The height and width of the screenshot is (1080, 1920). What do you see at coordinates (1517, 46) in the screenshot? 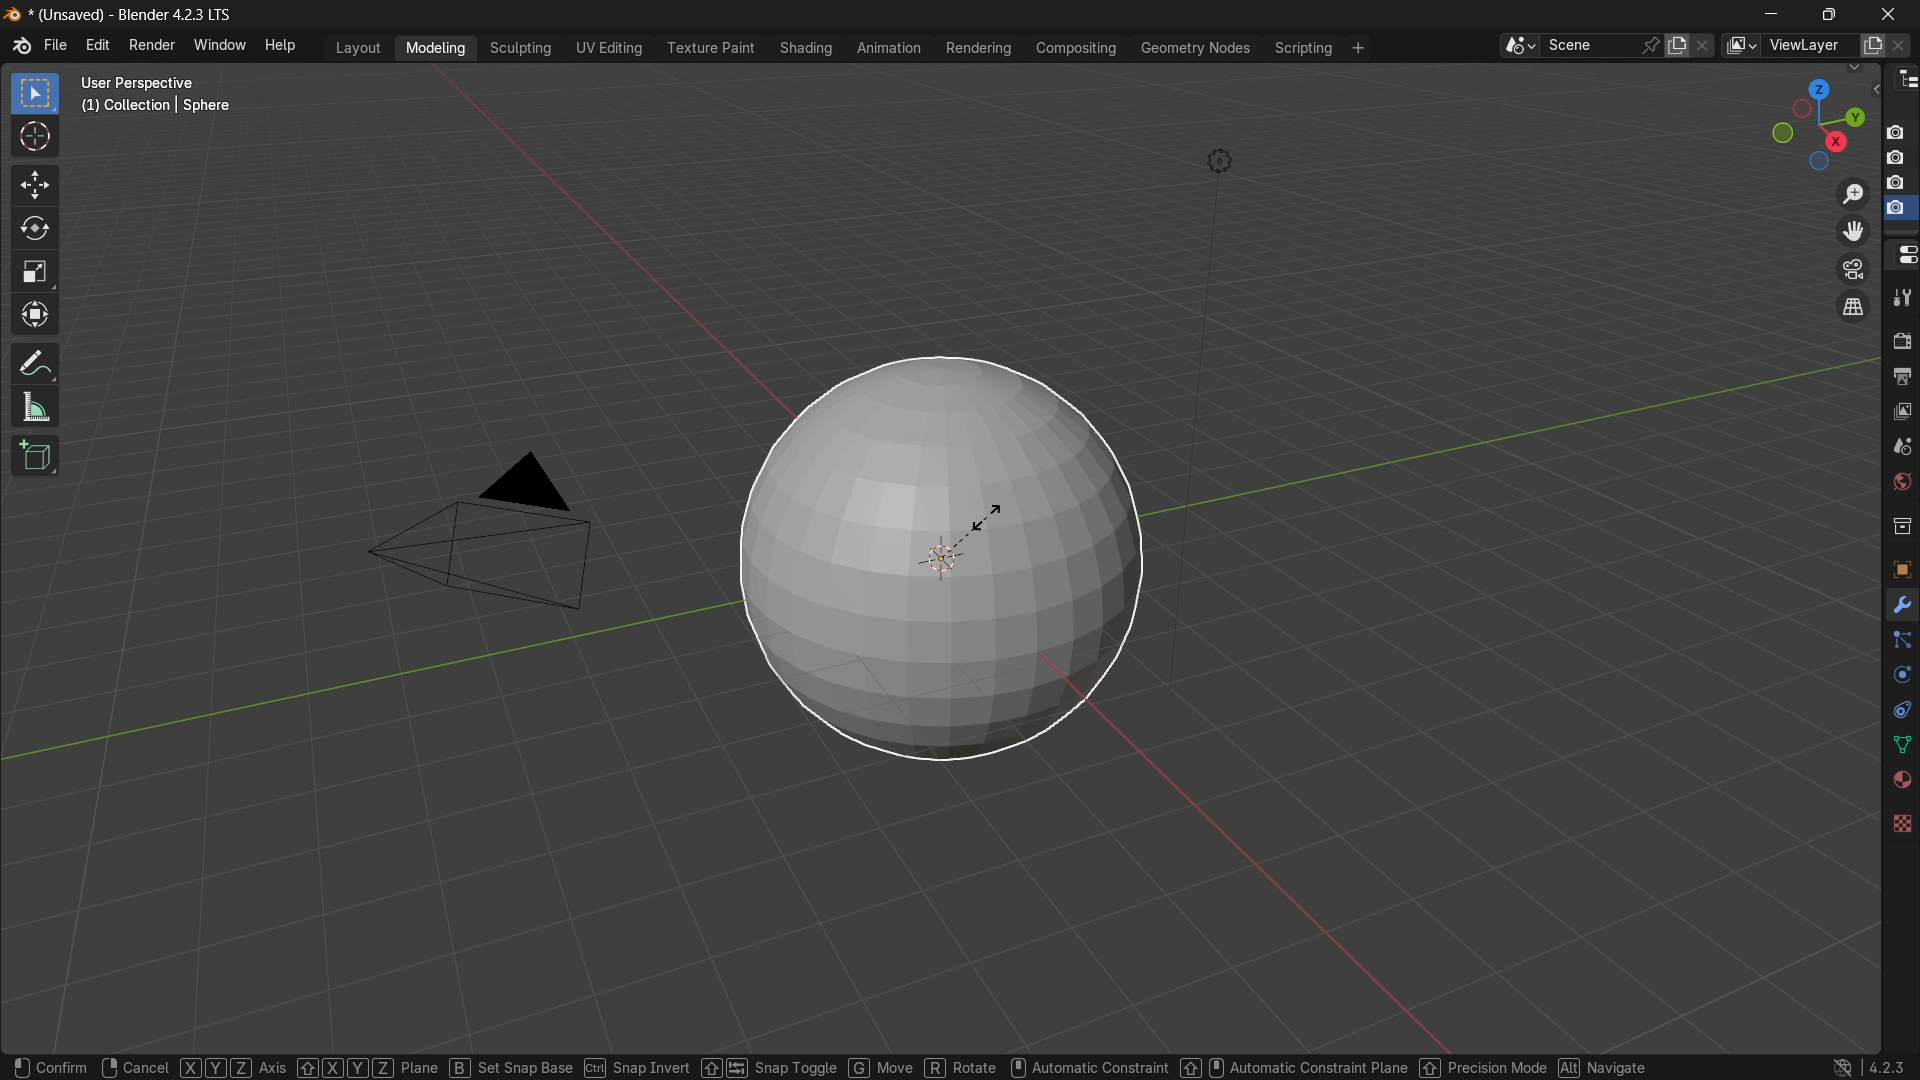
I see `browse scenes` at bounding box center [1517, 46].